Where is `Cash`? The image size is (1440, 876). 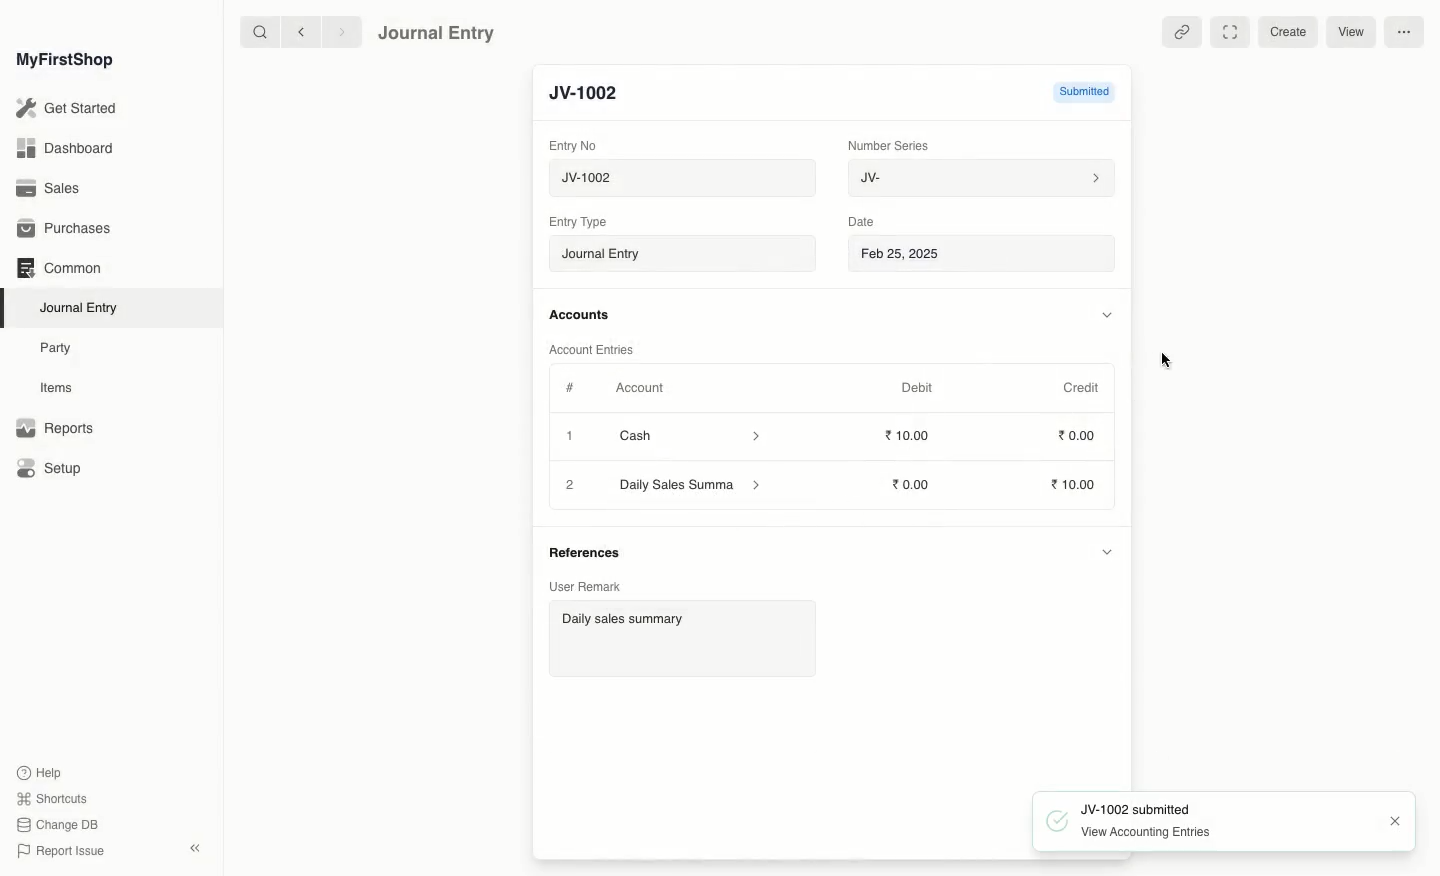
Cash is located at coordinates (689, 436).